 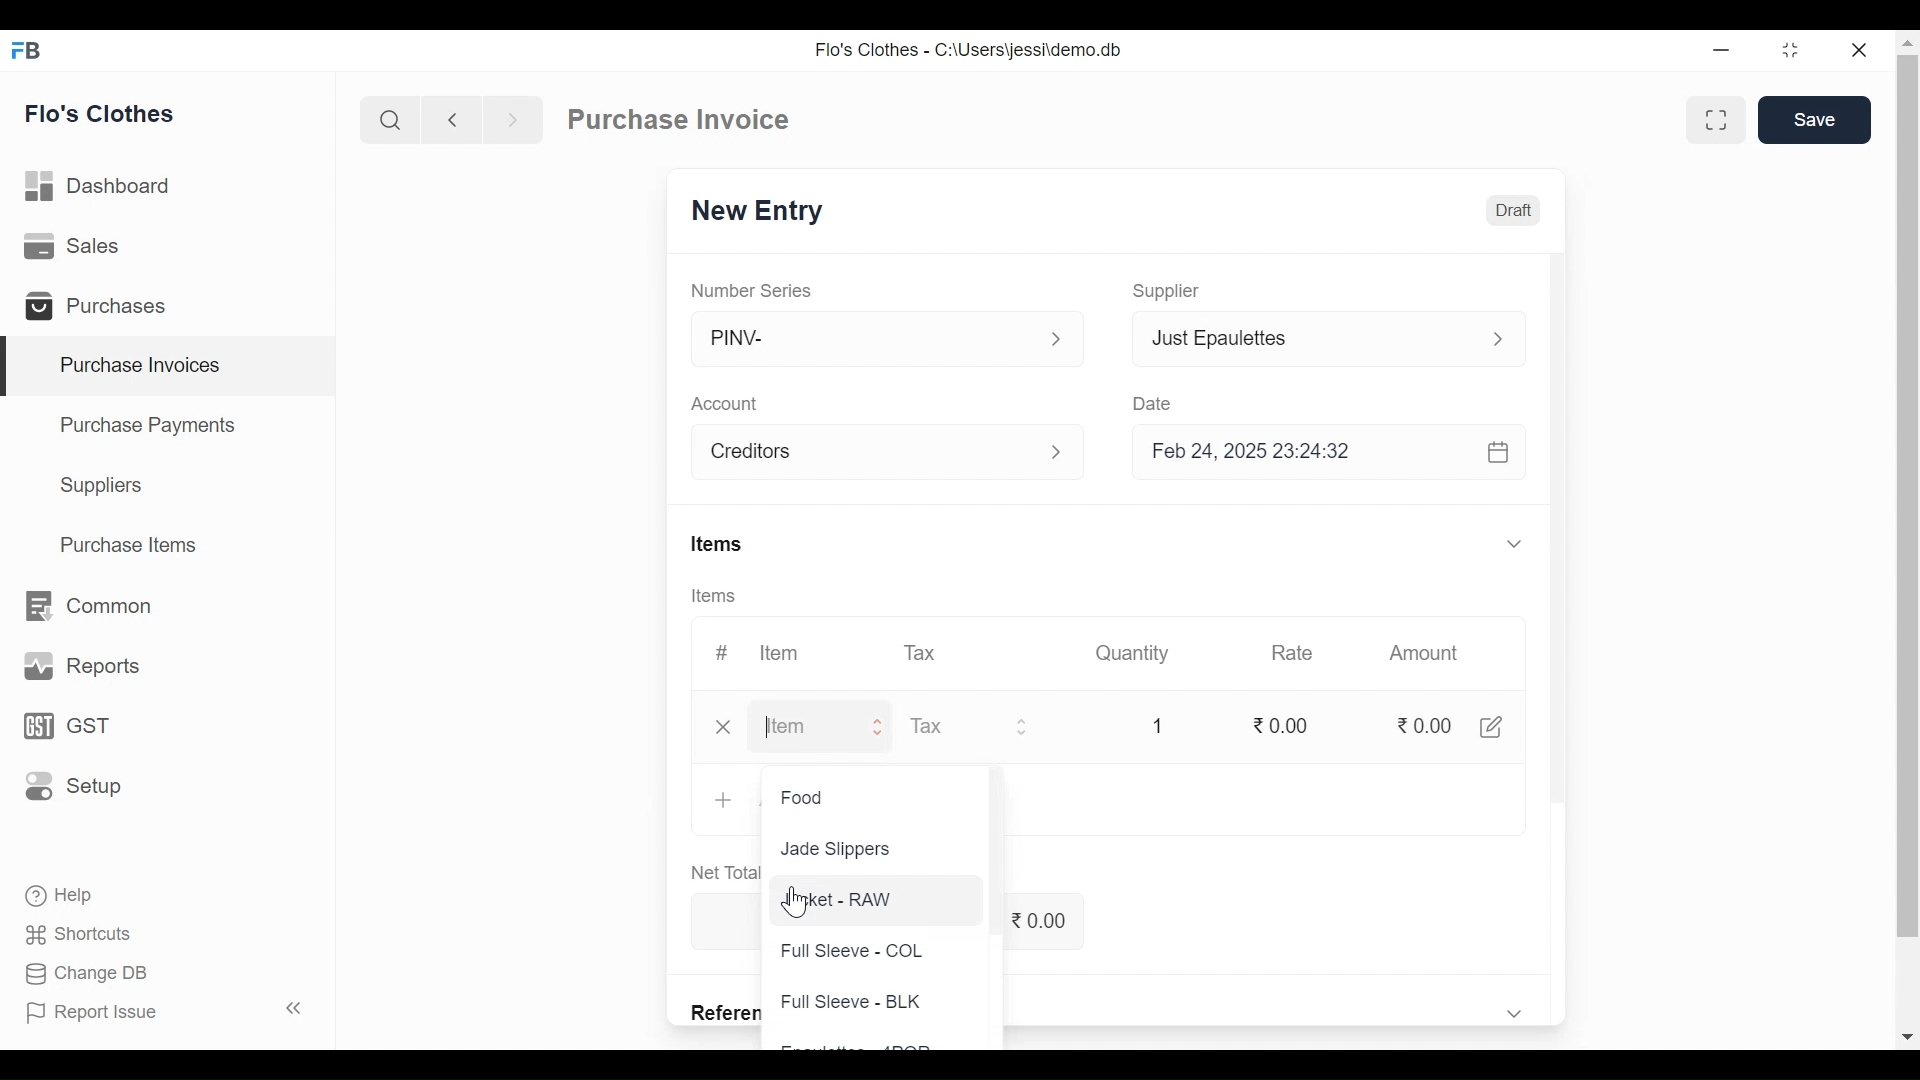 What do you see at coordinates (105, 488) in the screenshot?
I see `Suppliers` at bounding box center [105, 488].